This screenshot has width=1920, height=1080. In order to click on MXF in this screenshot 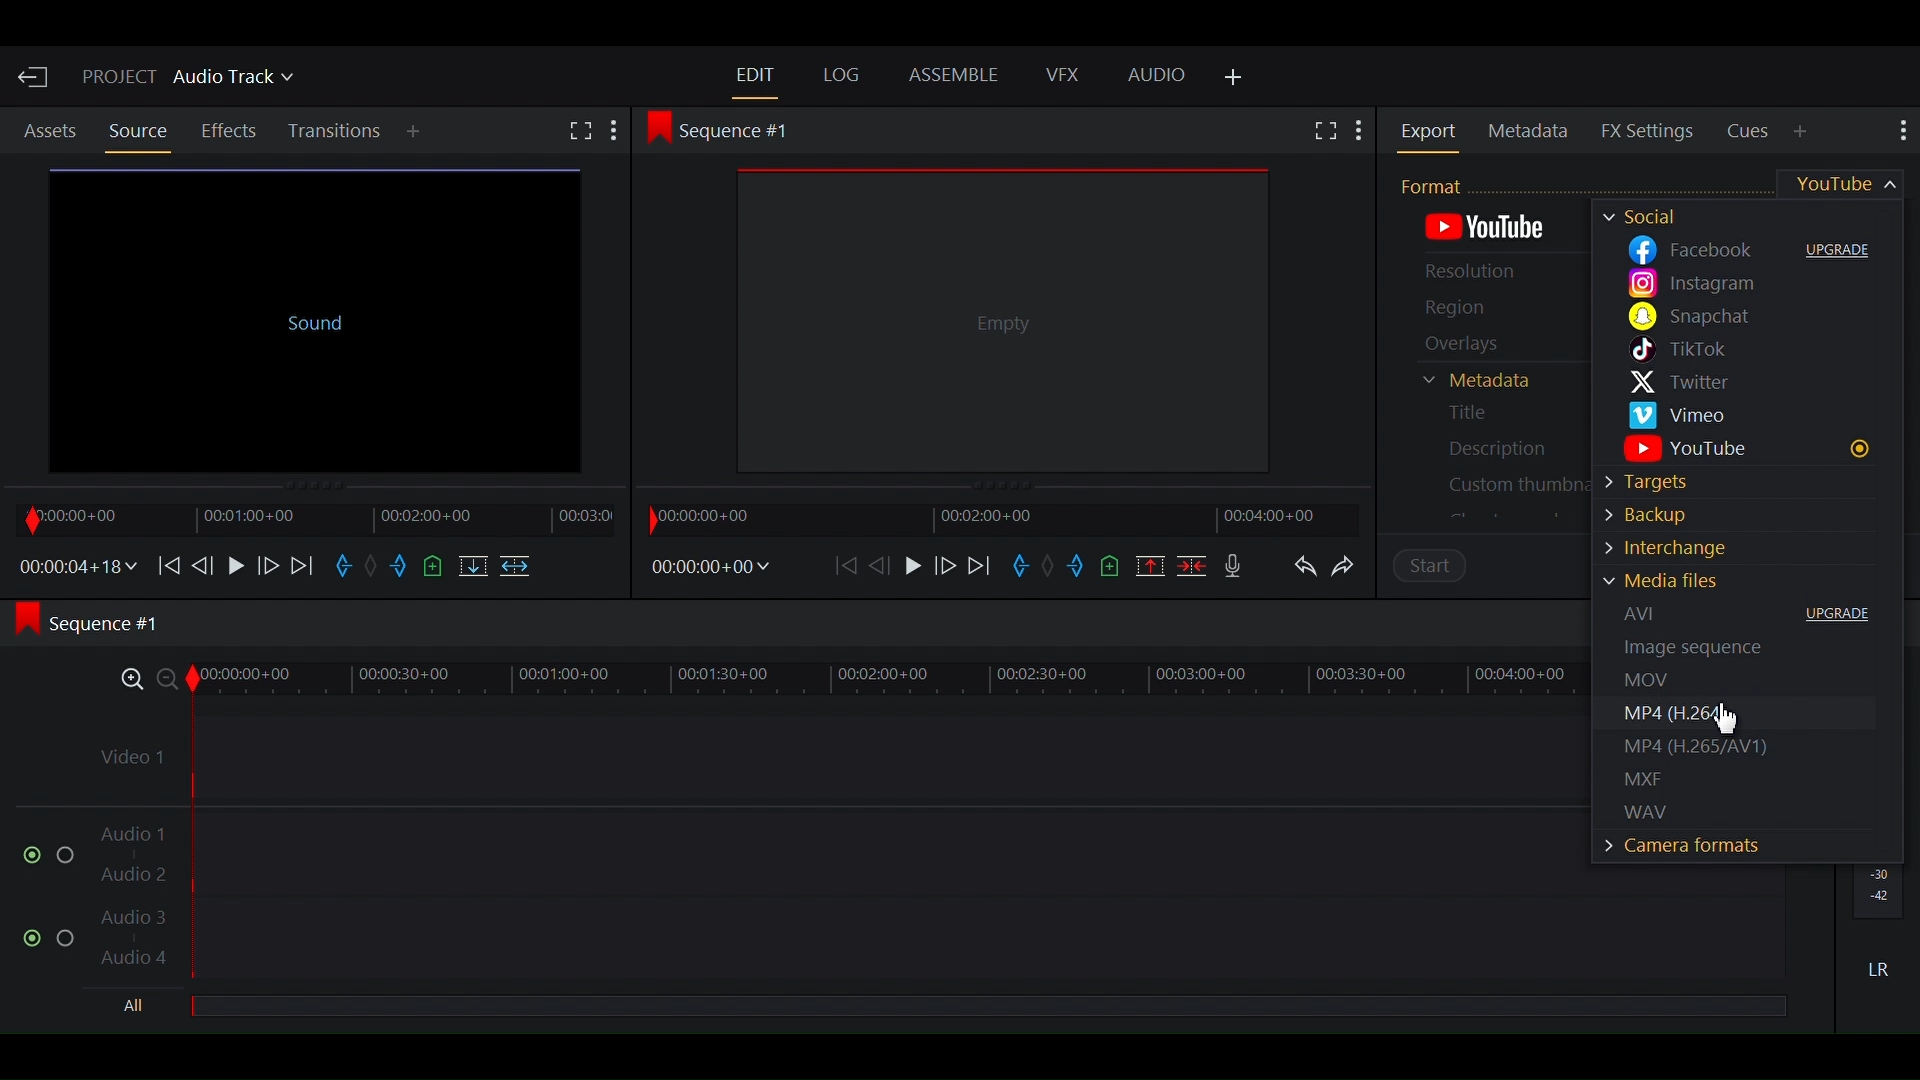, I will do `click(1741, 779)`.